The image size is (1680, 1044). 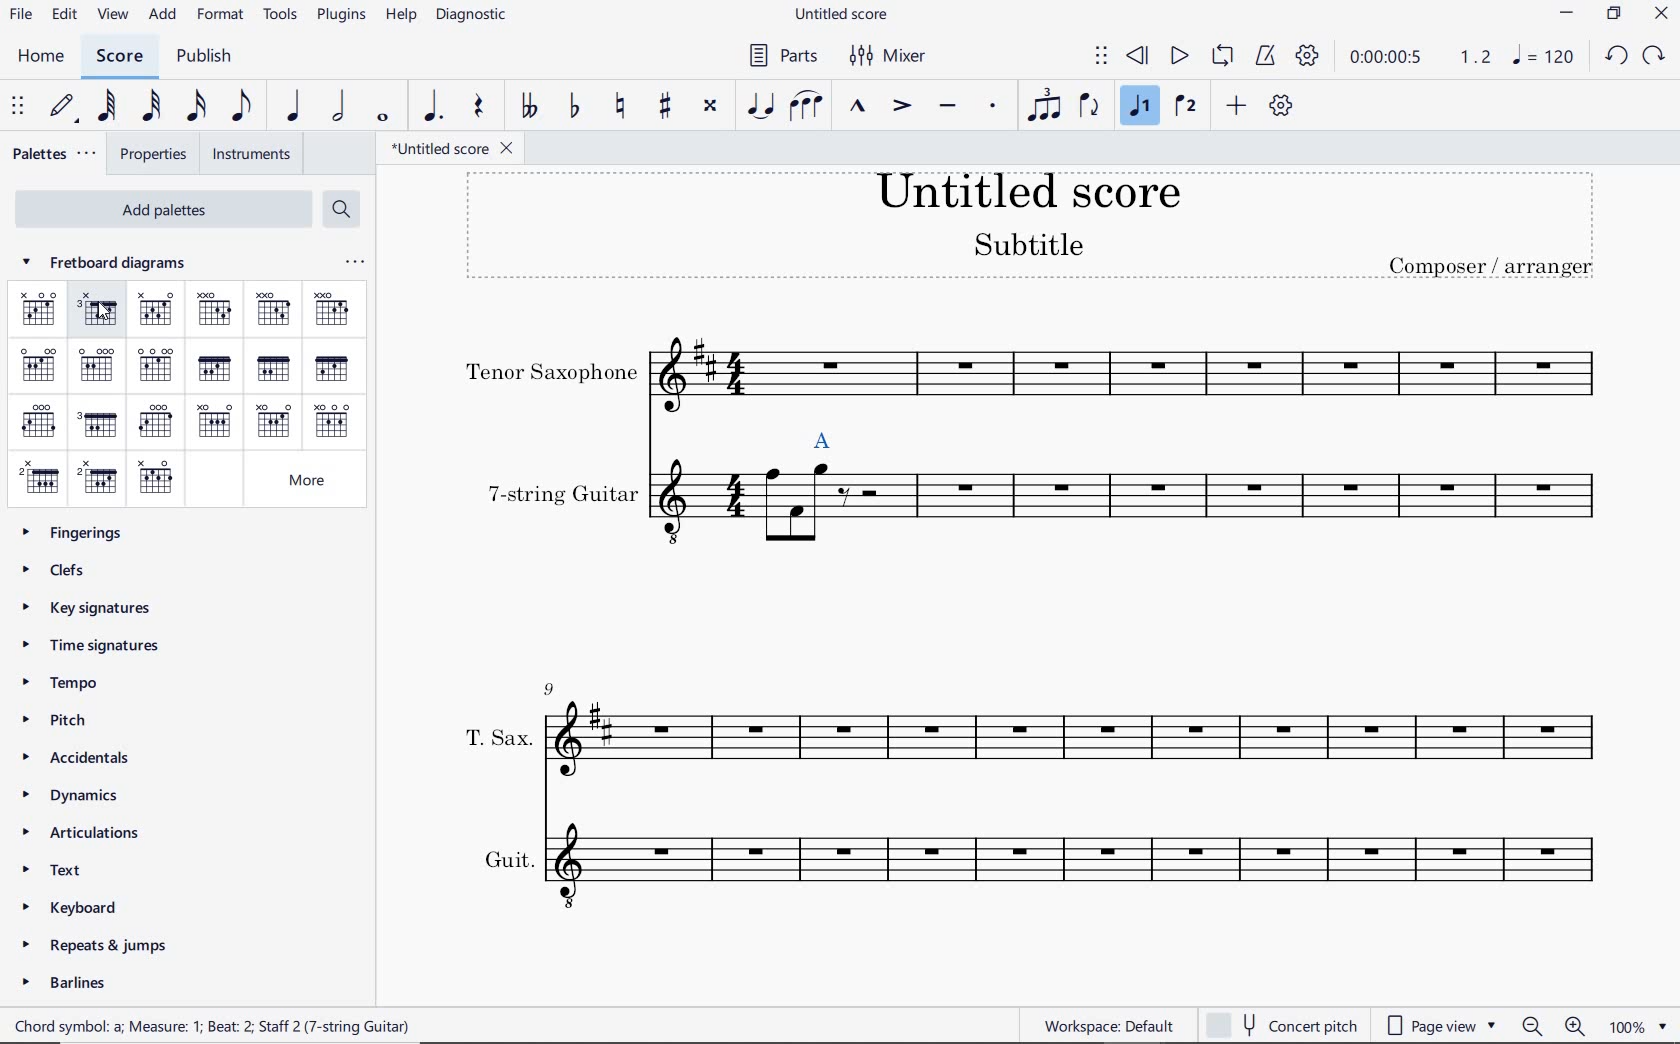 What do you see at coordinates (381, 120) in the screenshot?
I see `WHOLE NOTE` at bounding box center [381, 120].